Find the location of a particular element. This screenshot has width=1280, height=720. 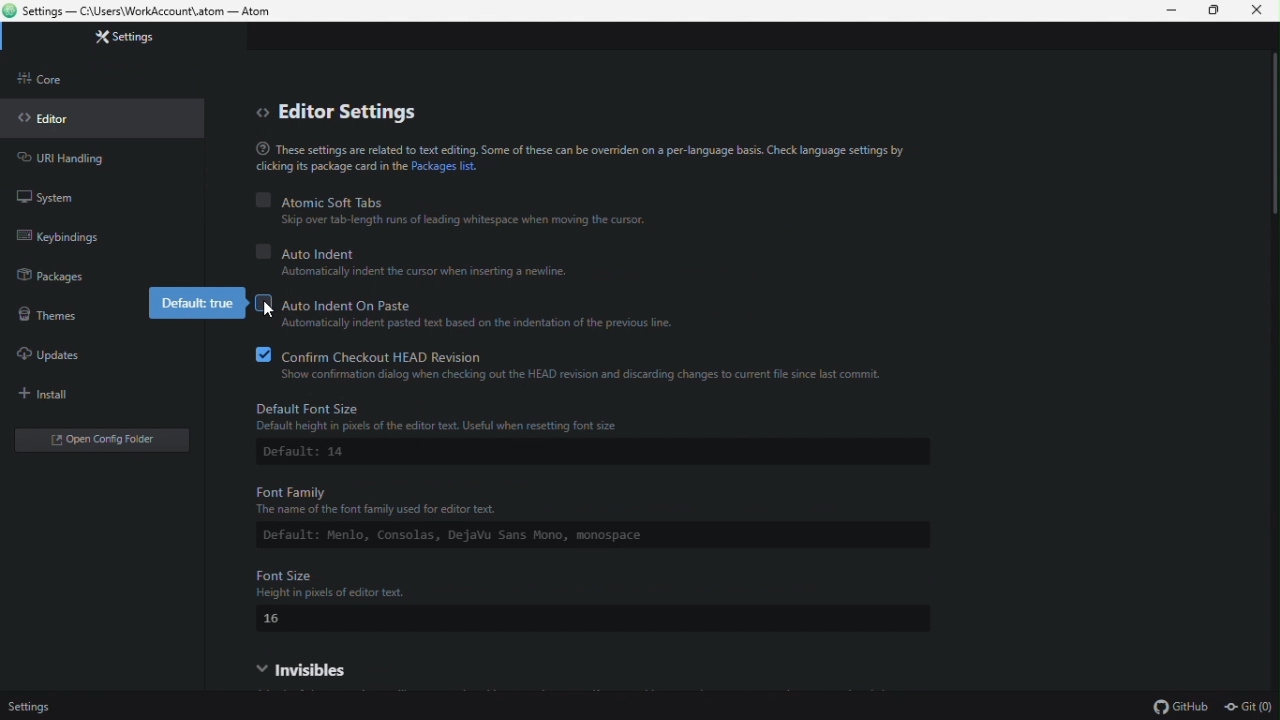

 Settings — C:\Users\WorkAccount\.atom — Atom is located at coordinates (147, 12).